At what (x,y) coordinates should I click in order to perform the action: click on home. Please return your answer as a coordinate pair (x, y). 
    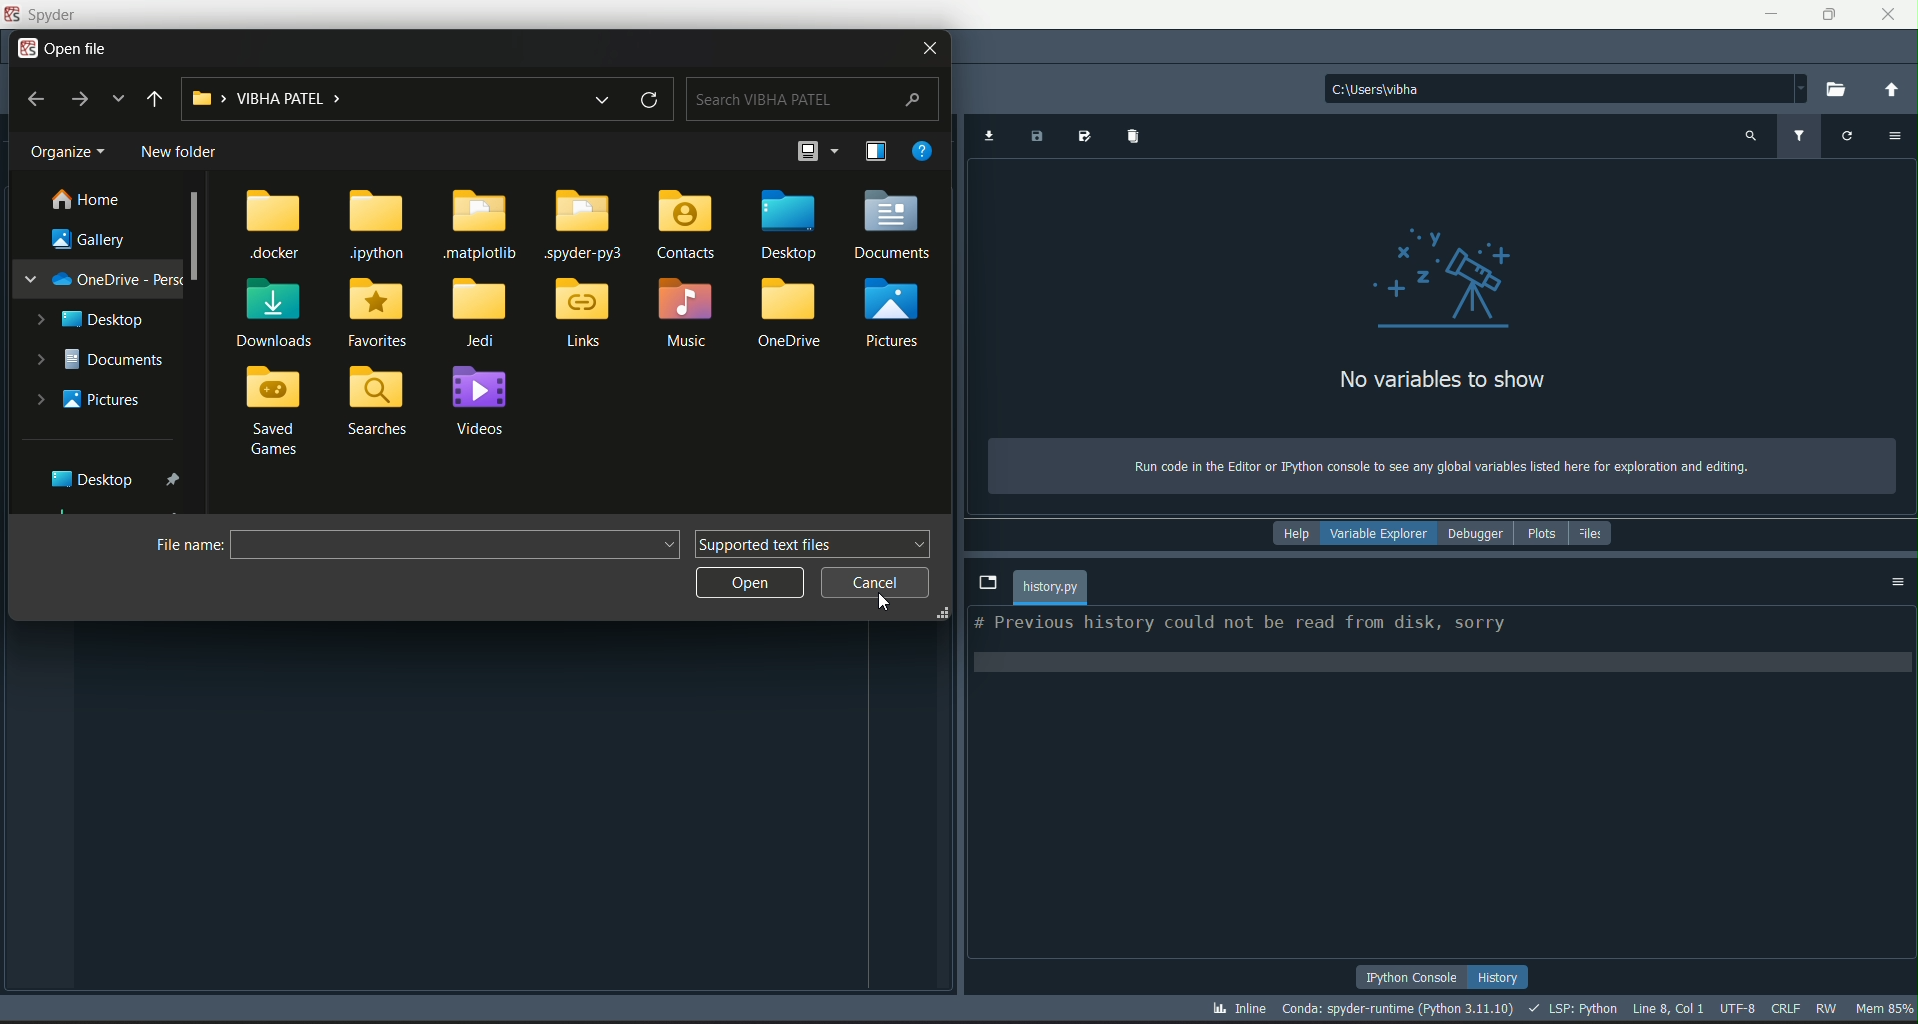
    Looking at the image, I should click on (86, 200).